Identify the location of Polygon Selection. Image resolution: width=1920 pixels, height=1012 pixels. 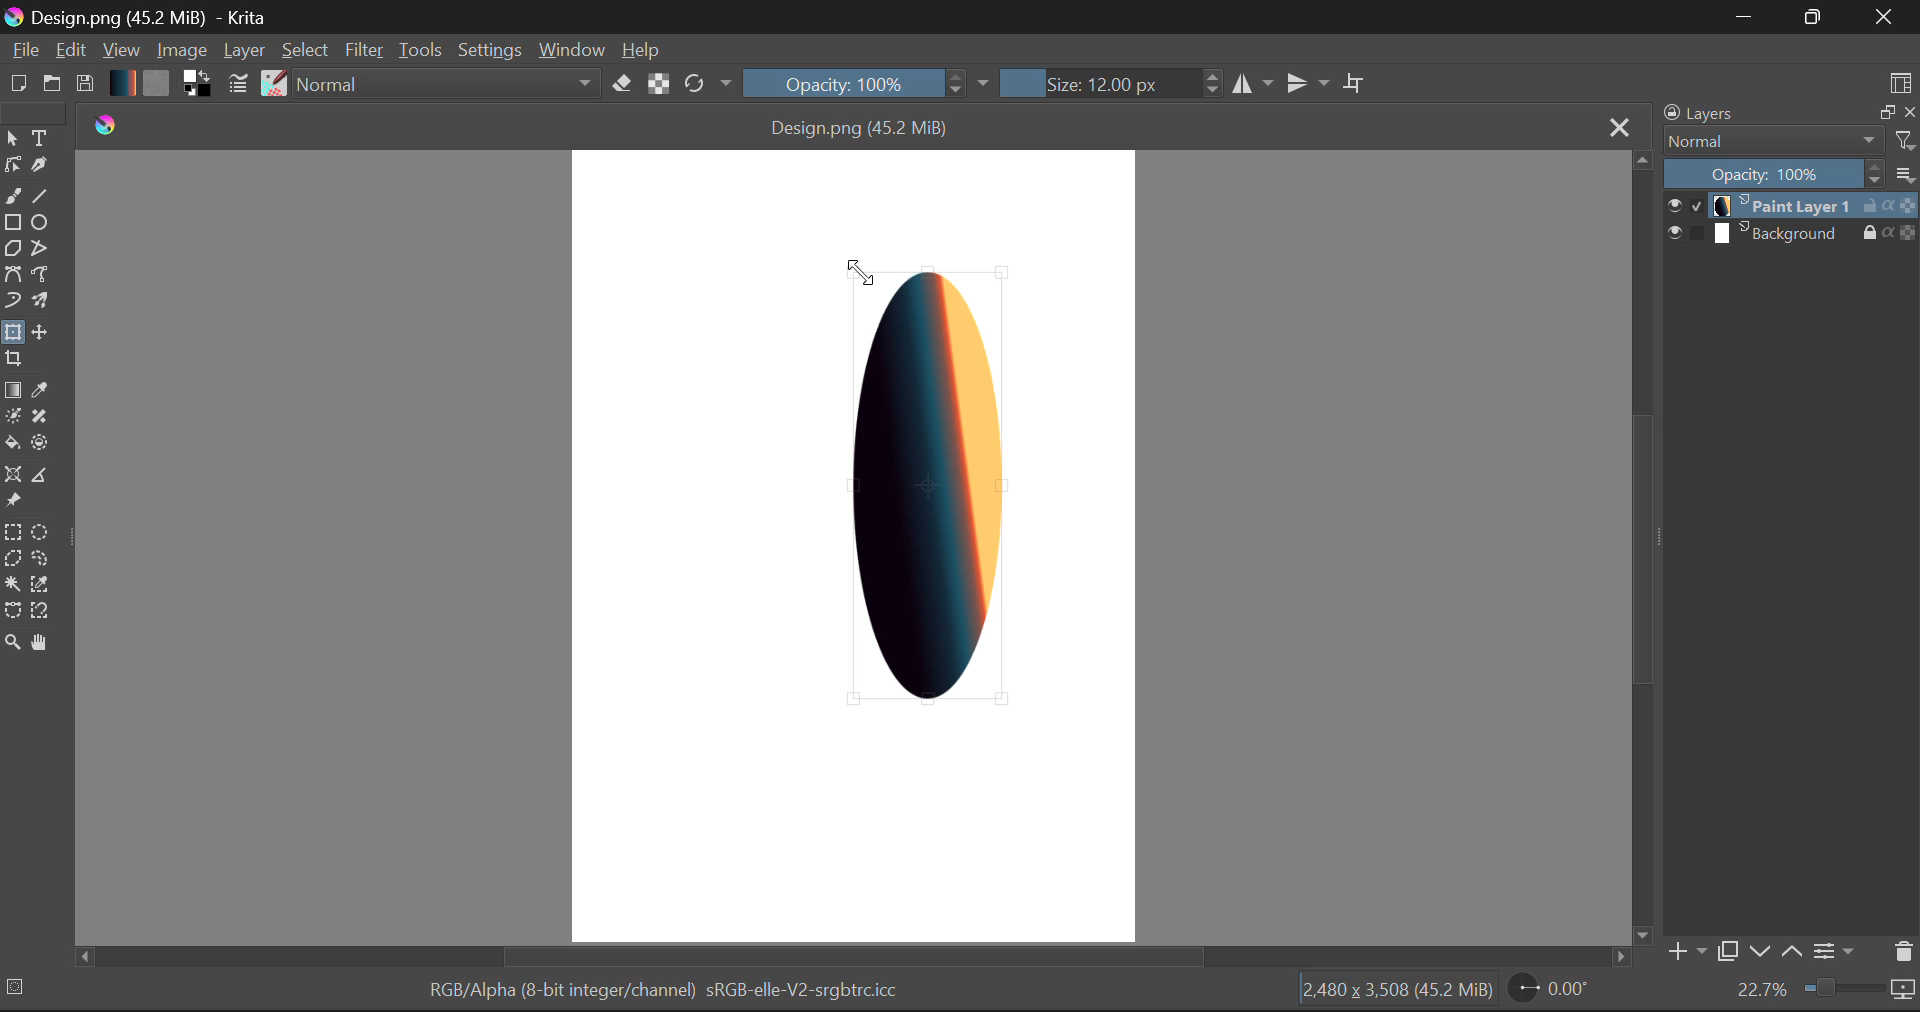
(12, 559).